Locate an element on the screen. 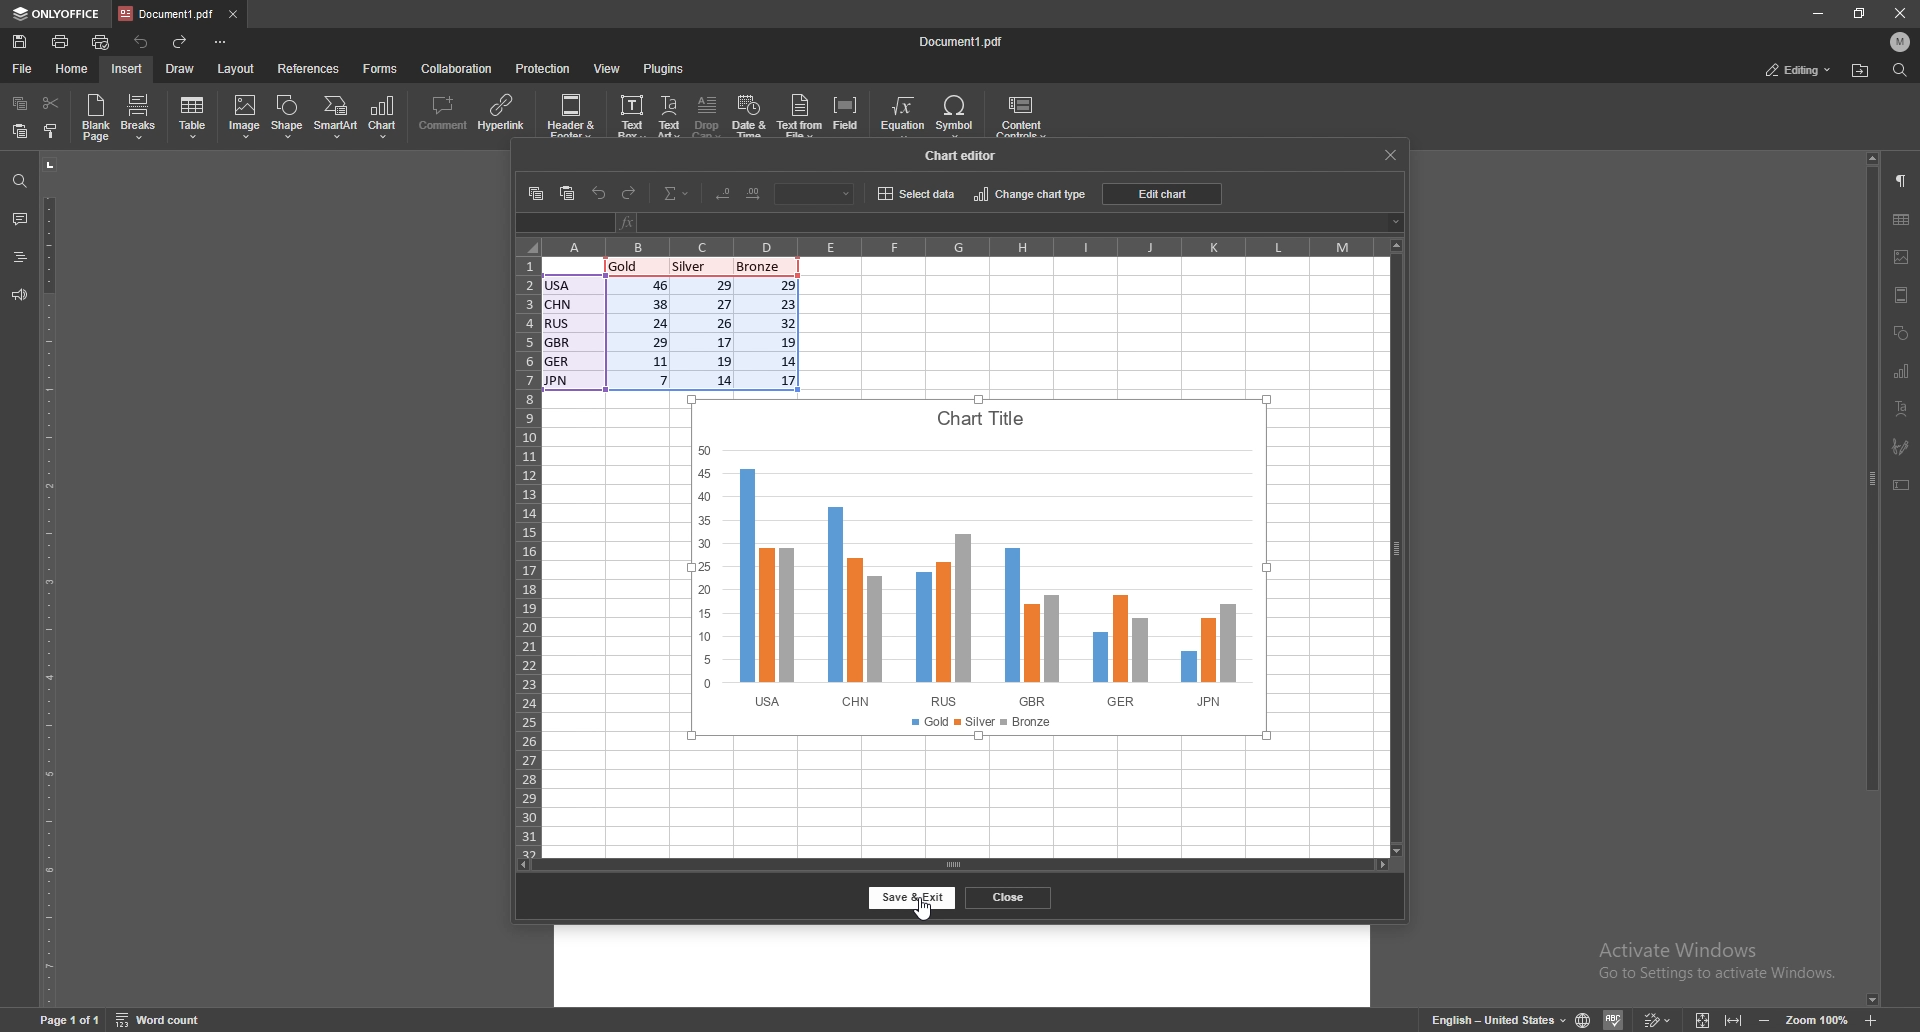 The width and height of the screenshot is (1920, 1032). select data is located at coordinates (915, 192).